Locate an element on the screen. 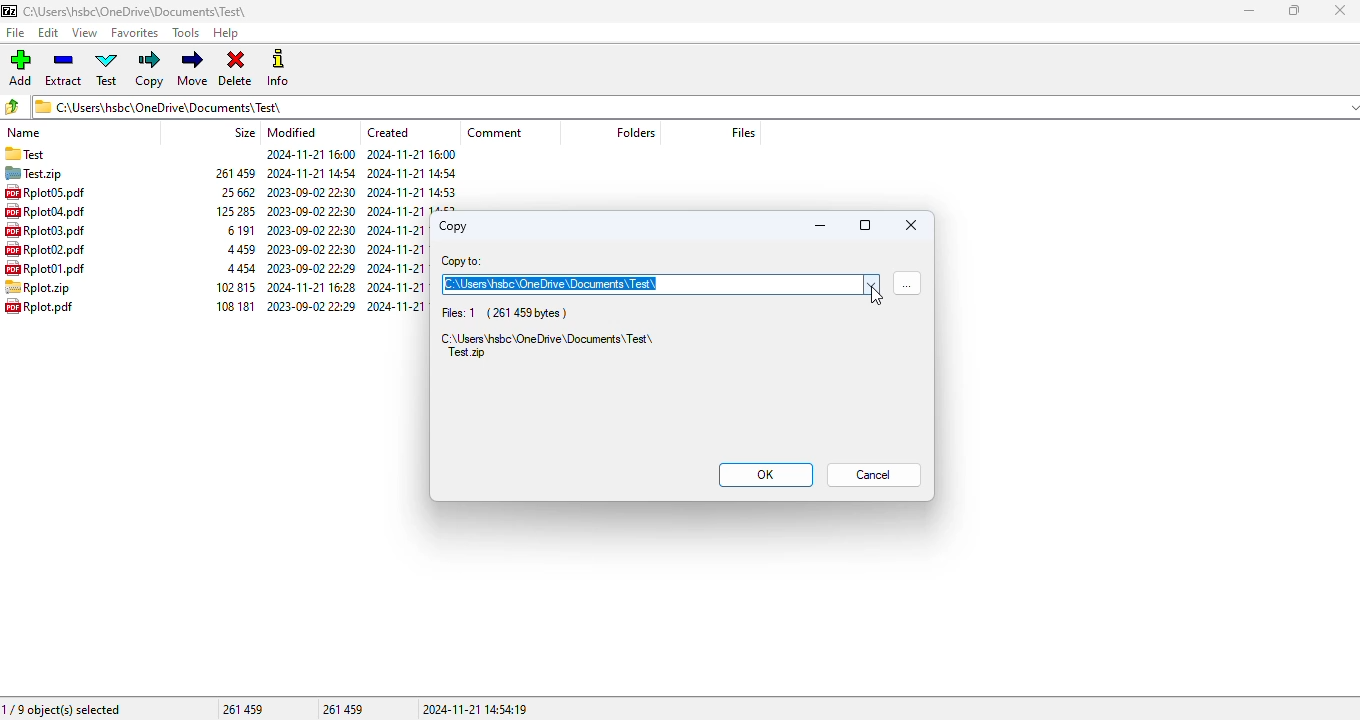 This screenshot has height=720, width=1360. move is located at coordinates (194, 69).